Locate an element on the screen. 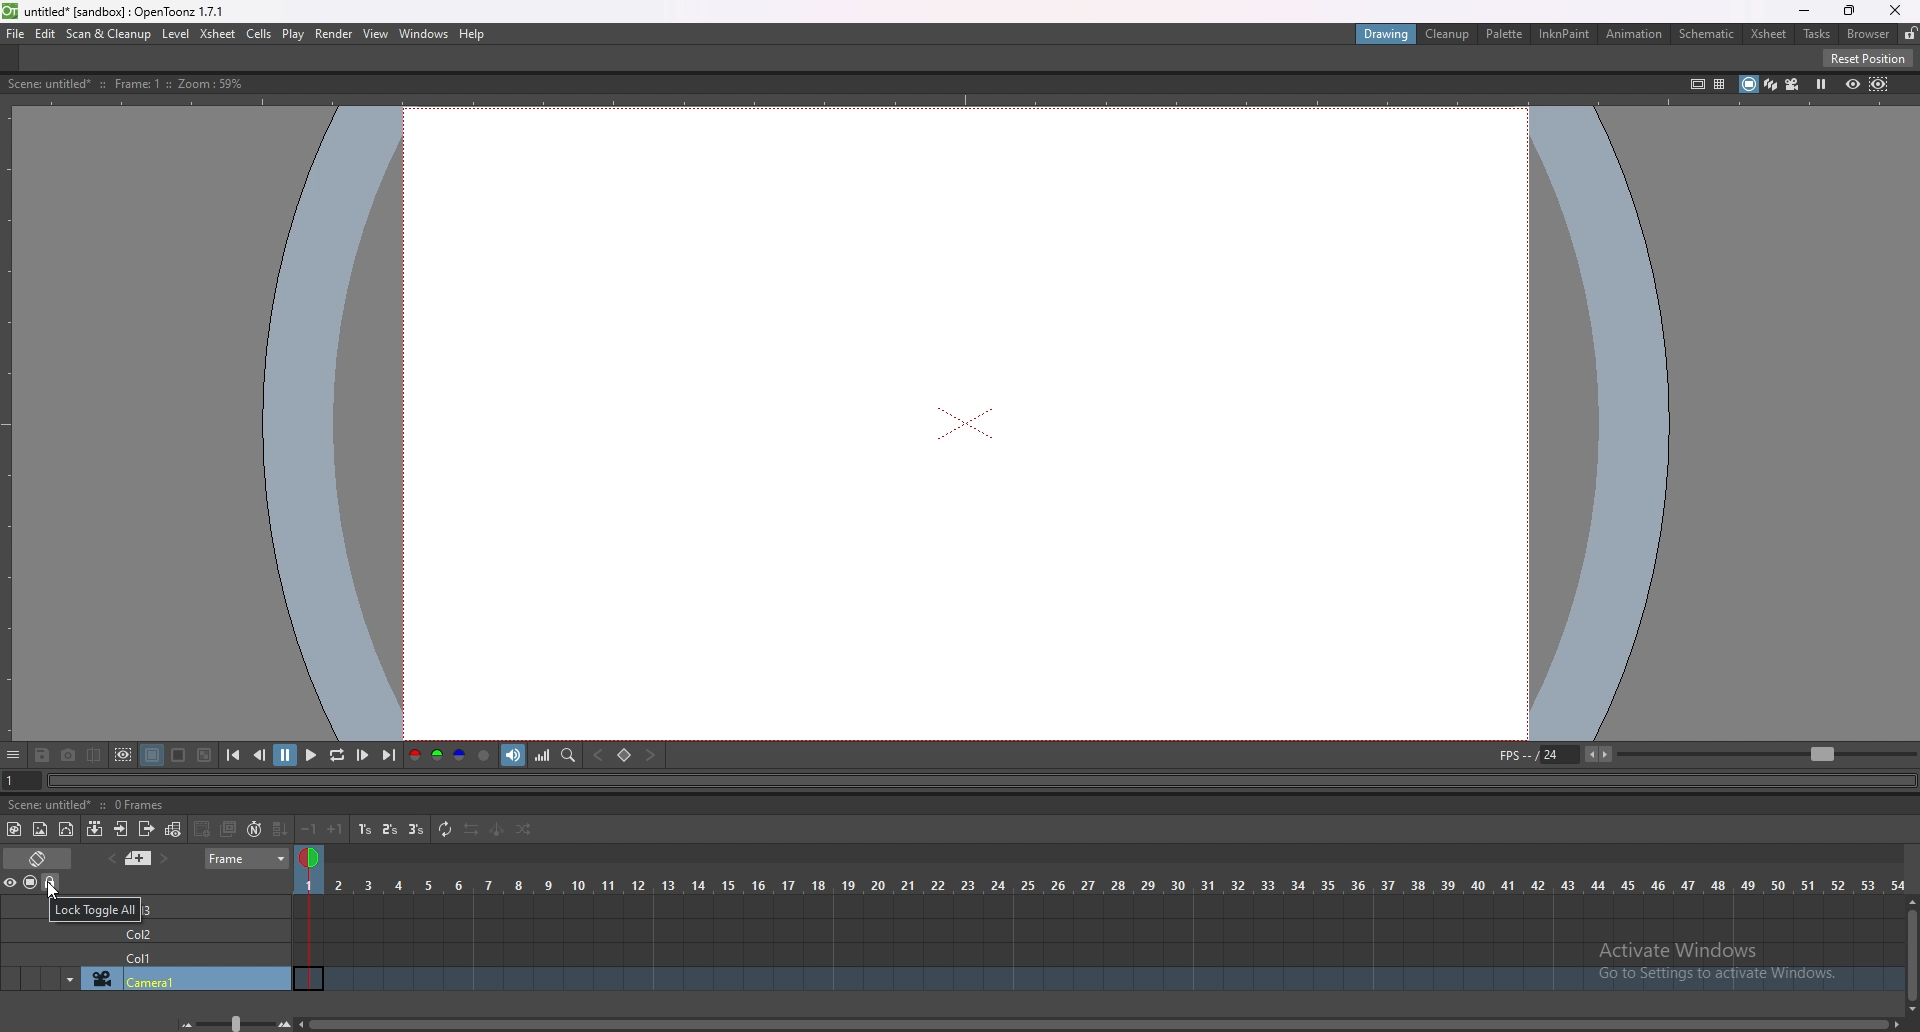 This screenshot has height=1032, width=1920. animation is located at coordinates (1635, 35).